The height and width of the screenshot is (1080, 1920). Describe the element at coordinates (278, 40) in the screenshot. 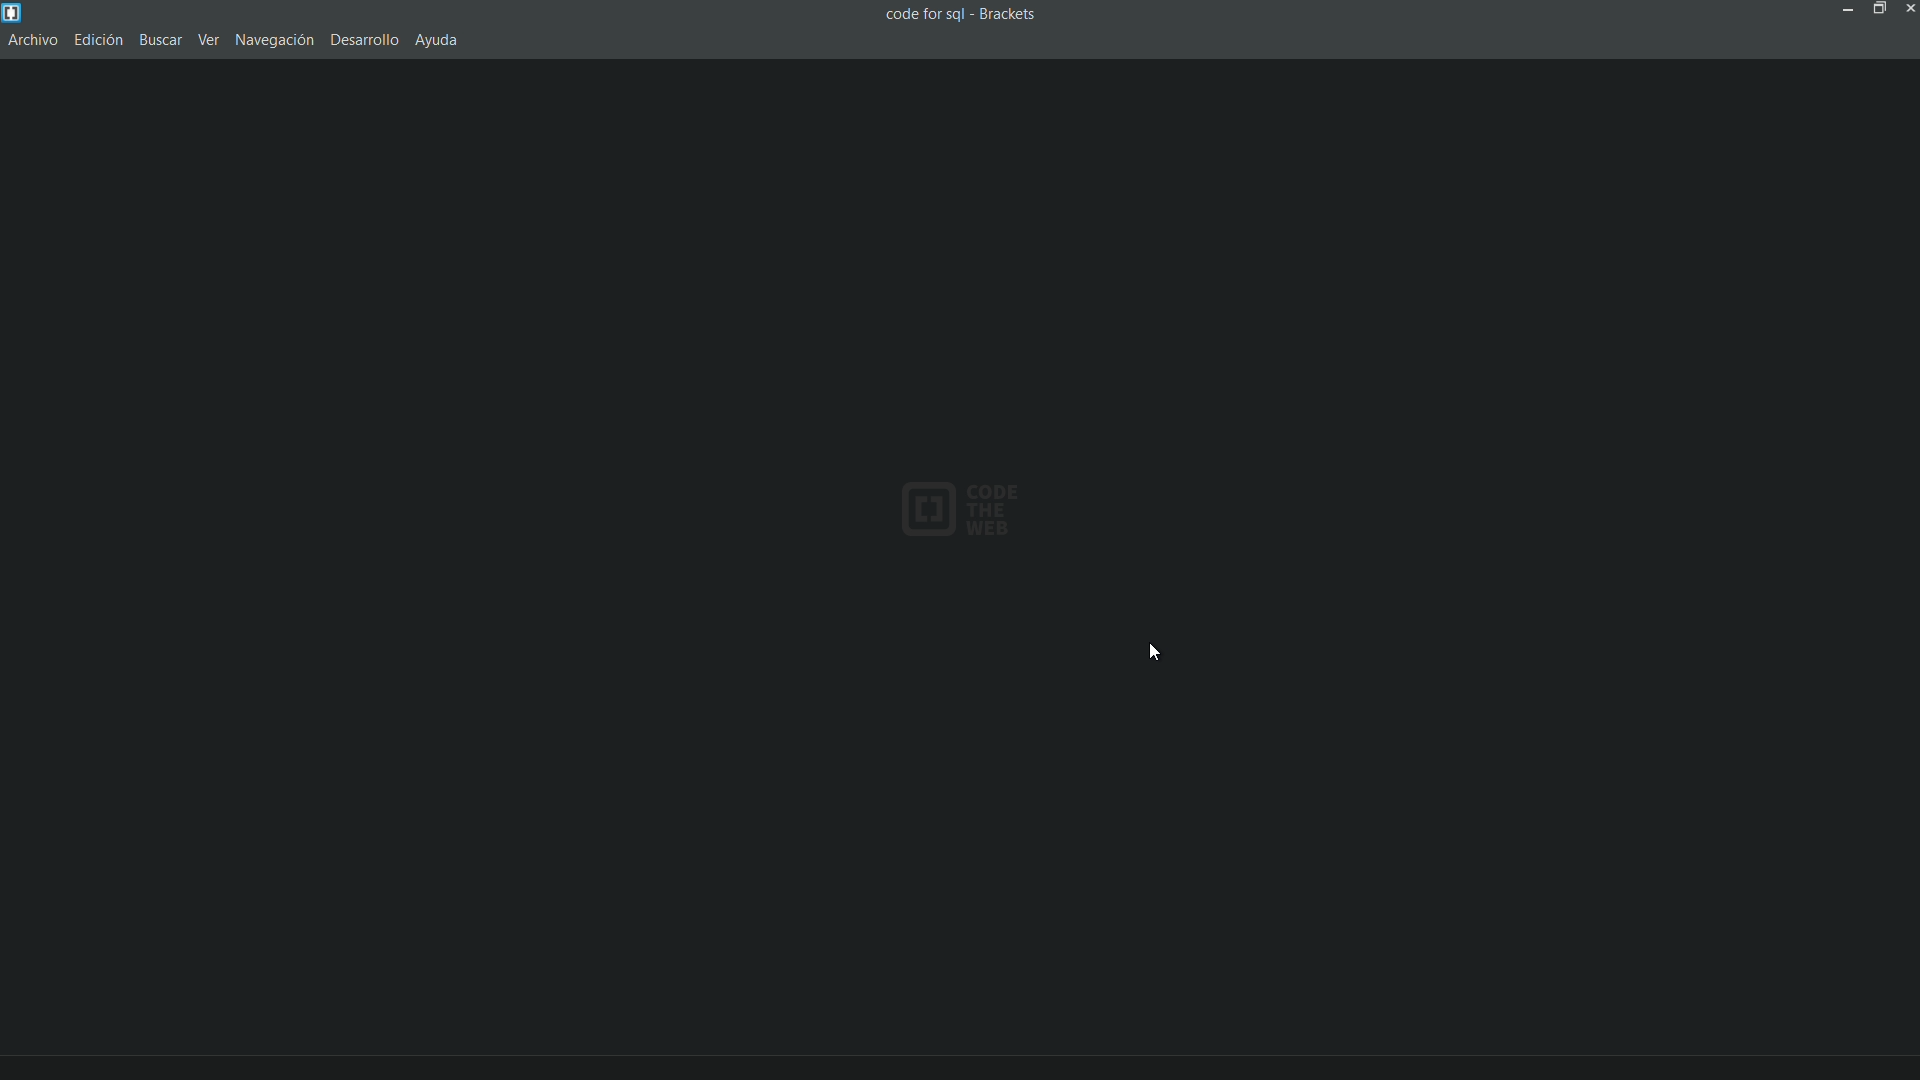

I see `Navegacion` at that location.